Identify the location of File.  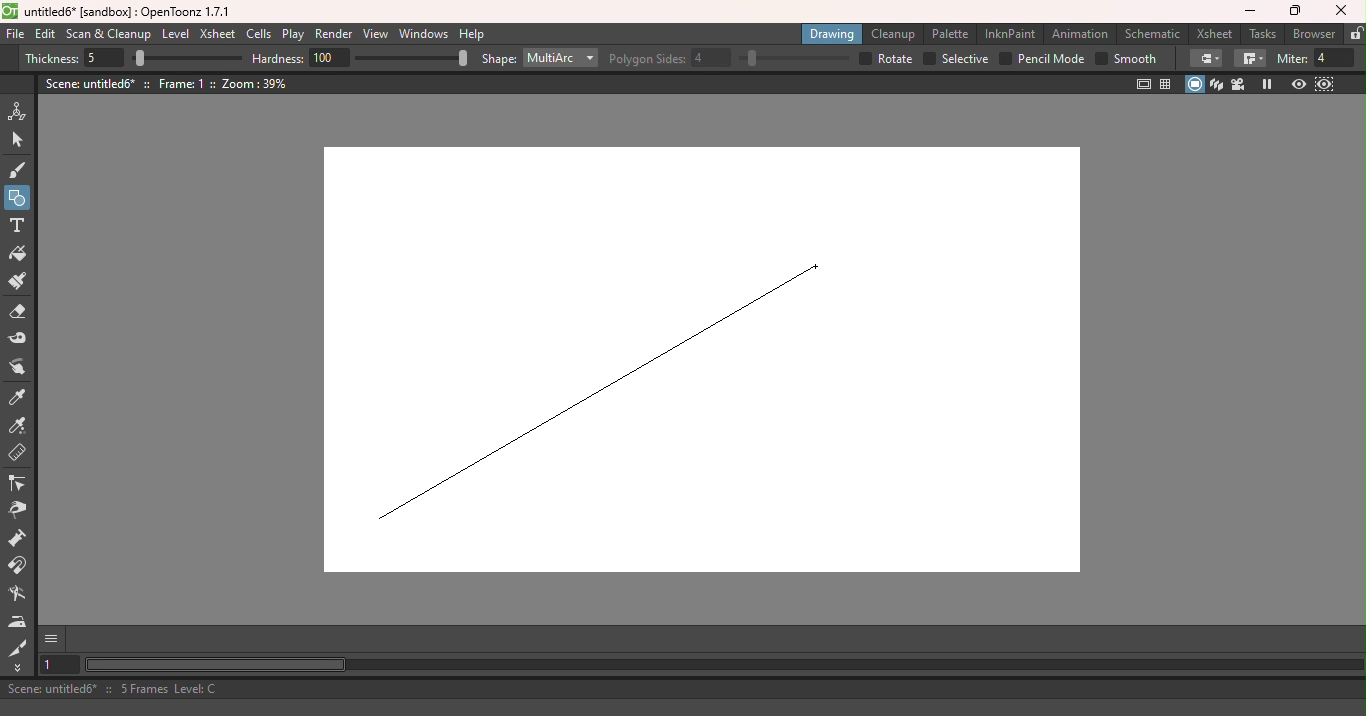
(15, 35).